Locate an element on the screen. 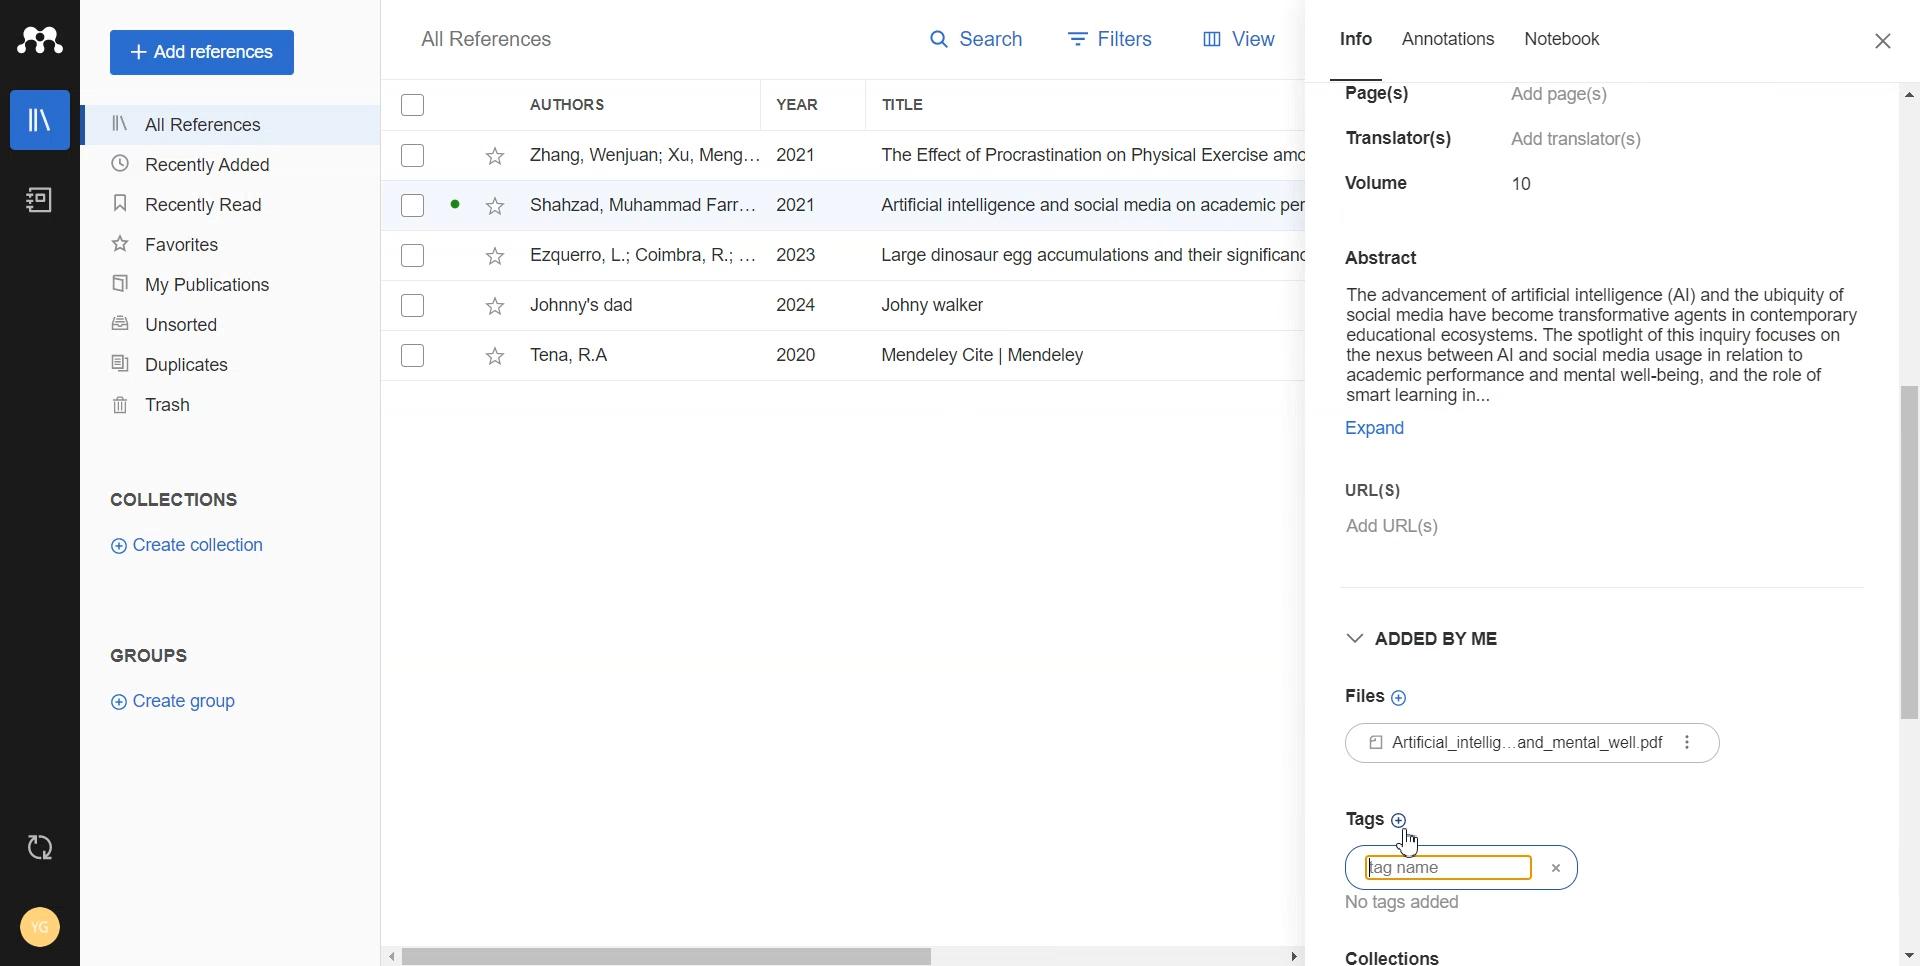 This screenshot has width=1920, height=966. Notebook is located at coordinates (39, 200).